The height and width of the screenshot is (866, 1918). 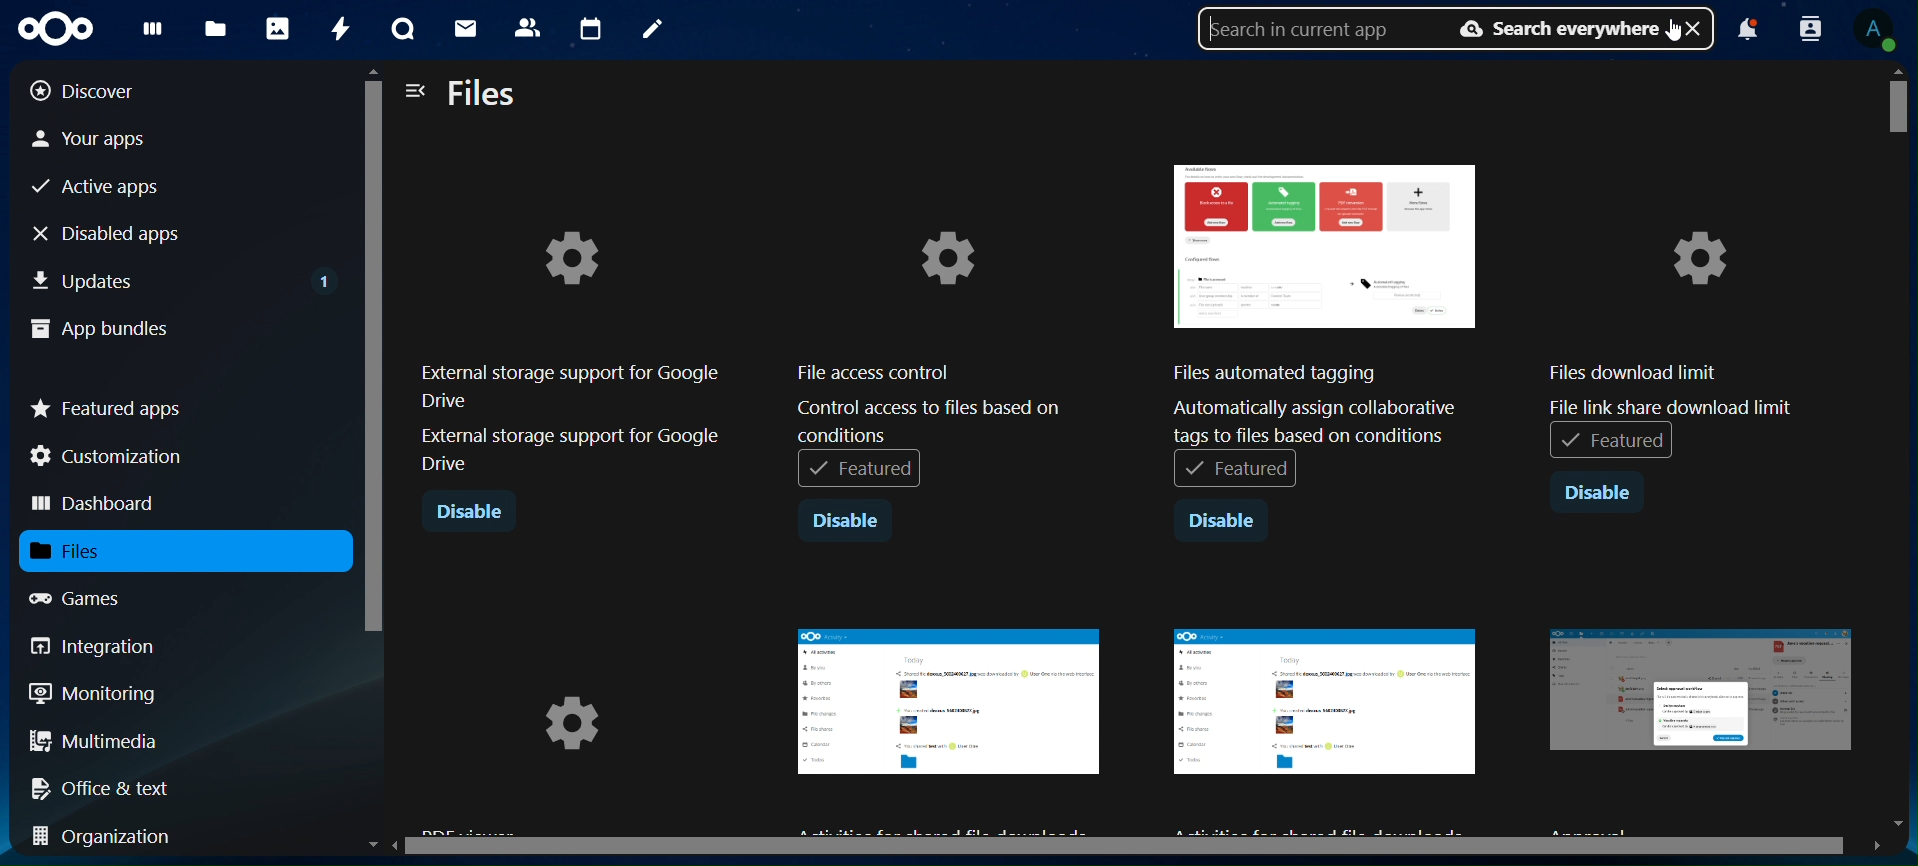 What do you see at coordinates (104, 188) in the screenshot?
I see `active apps` at bounding box center [104, 188].